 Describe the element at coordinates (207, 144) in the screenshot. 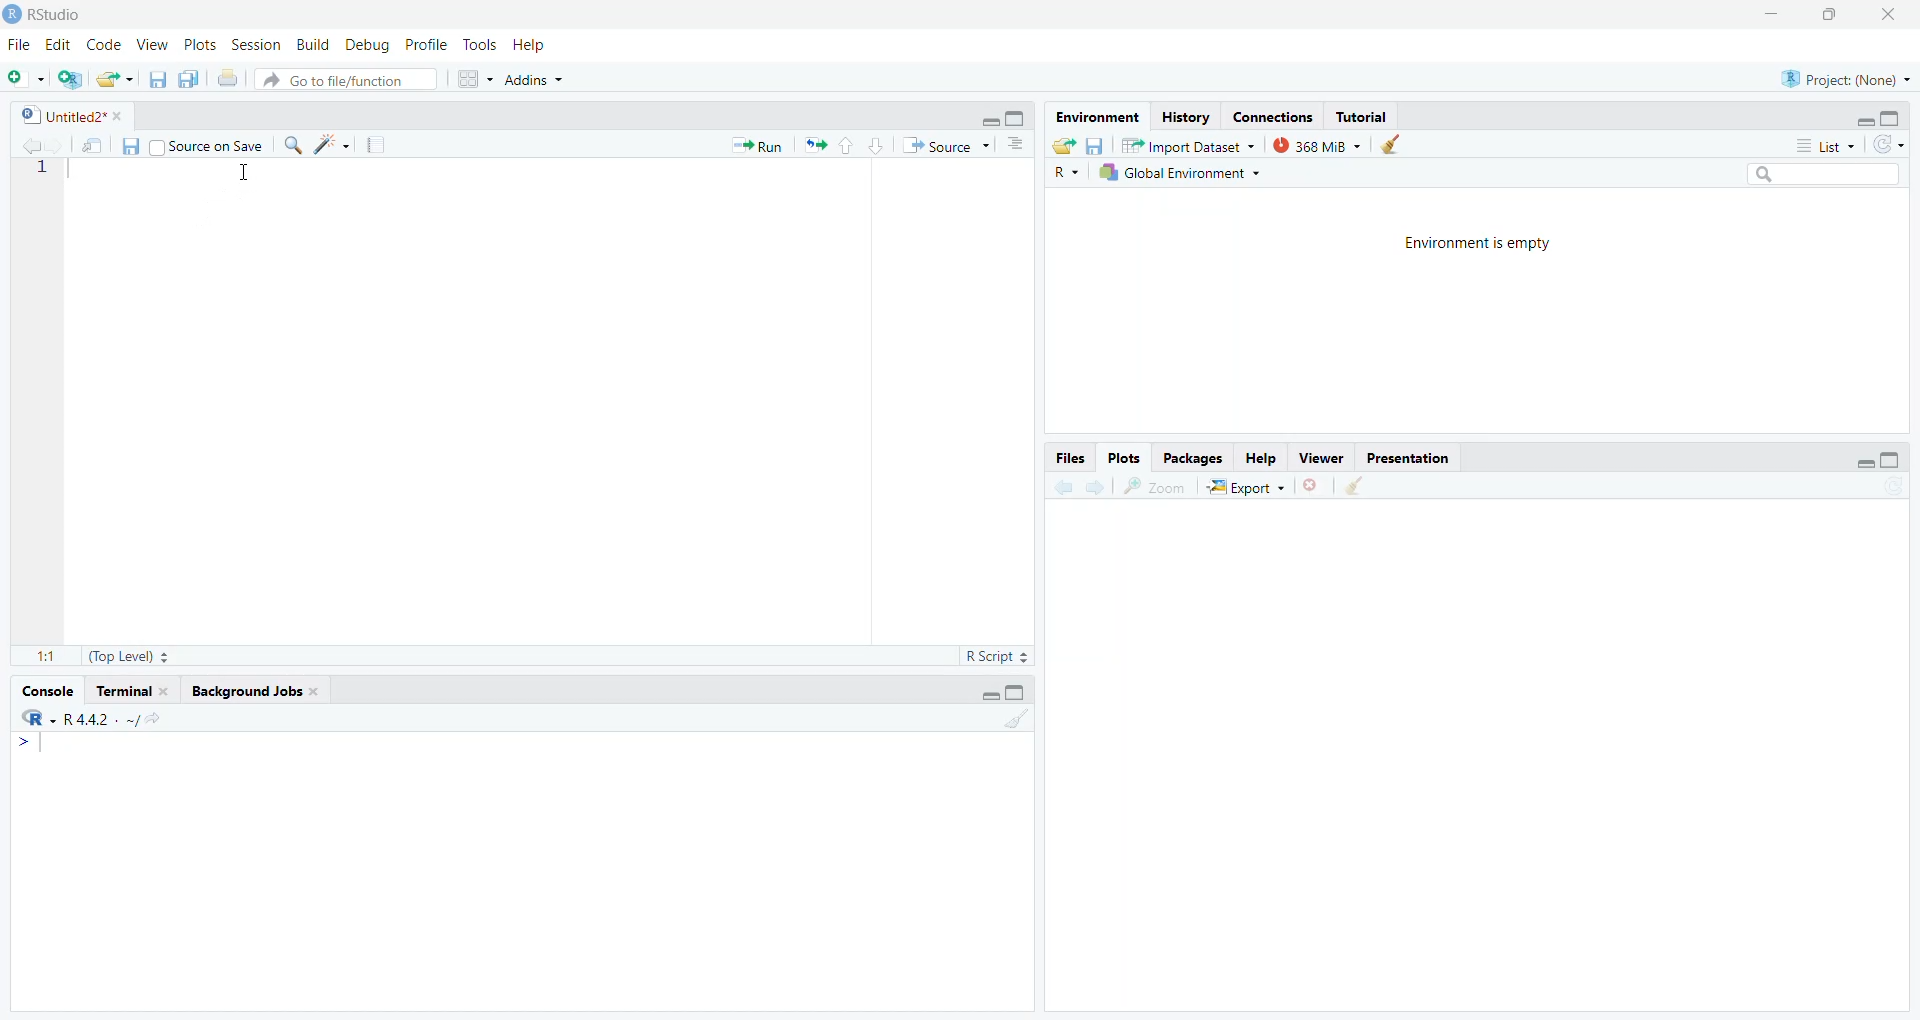

I see `Source on Save` at that location.